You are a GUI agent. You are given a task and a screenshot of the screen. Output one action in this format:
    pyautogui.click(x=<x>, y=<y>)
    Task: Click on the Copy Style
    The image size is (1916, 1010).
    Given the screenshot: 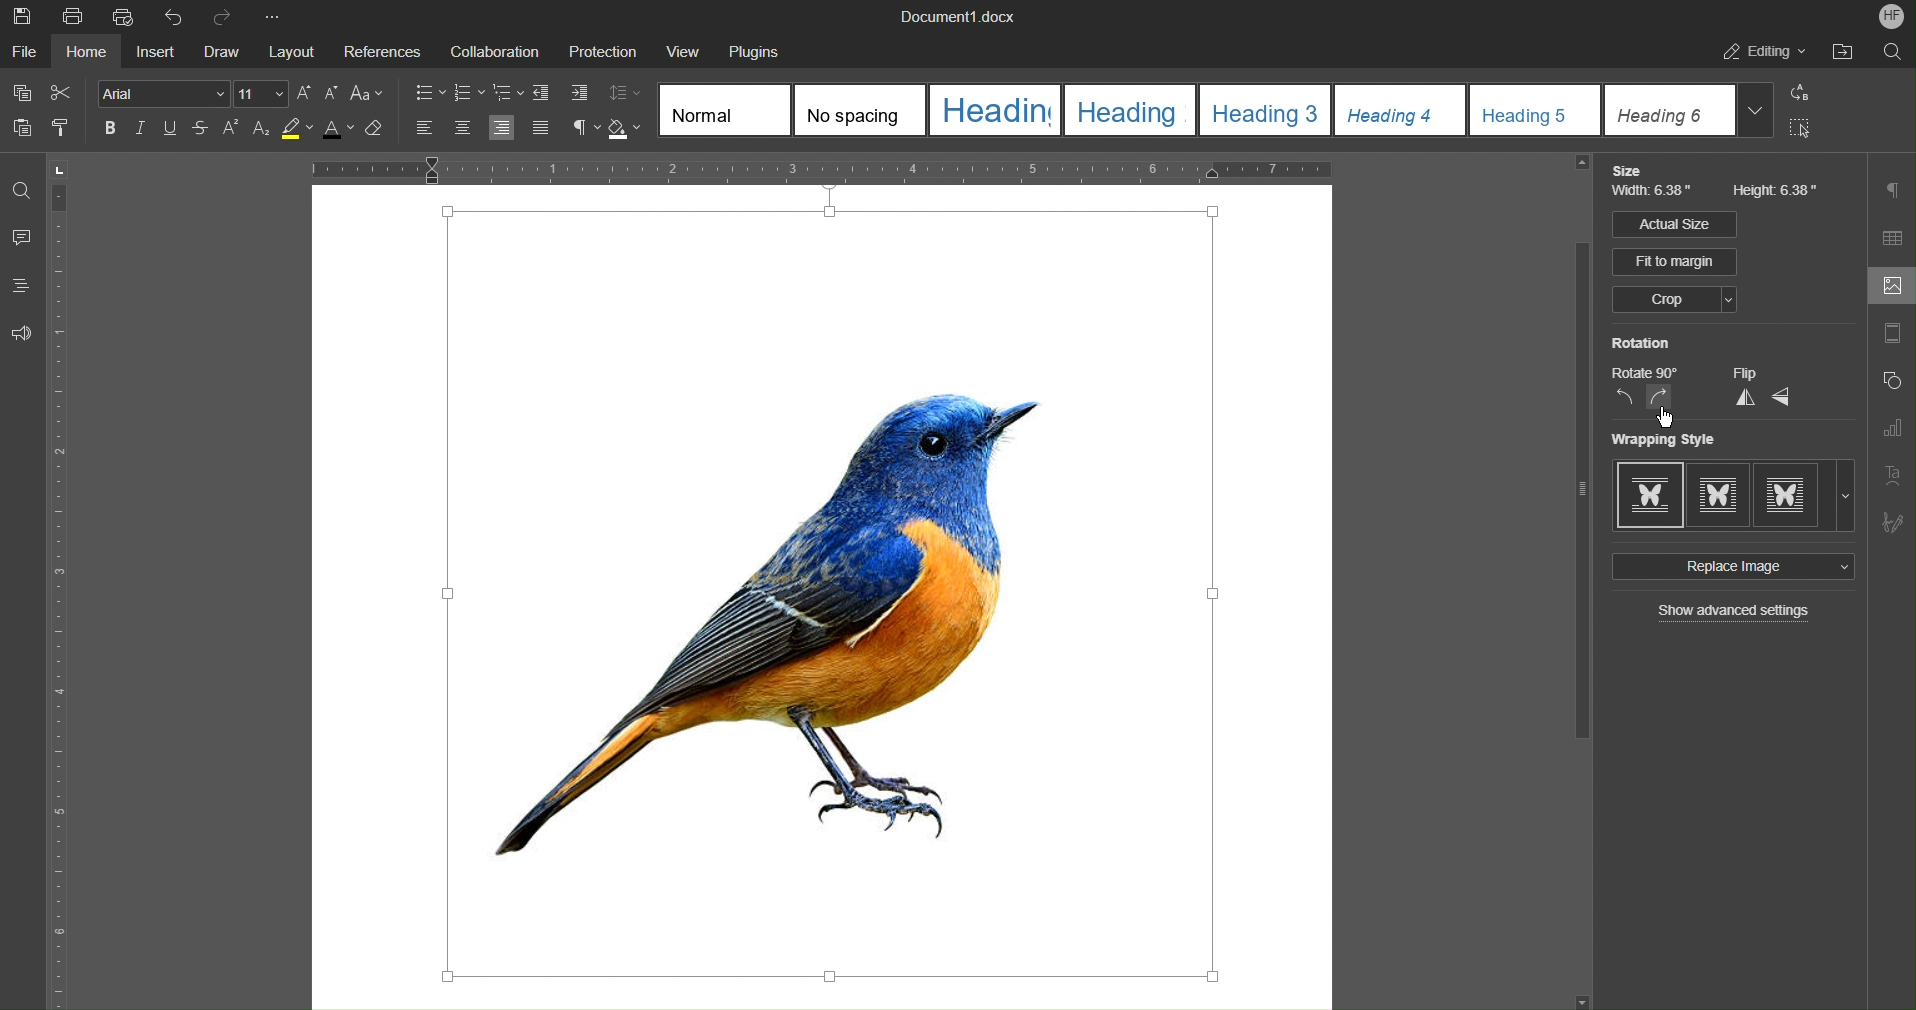 What is the action you would take?
    pyautogui.click(x=64, y=127)
    